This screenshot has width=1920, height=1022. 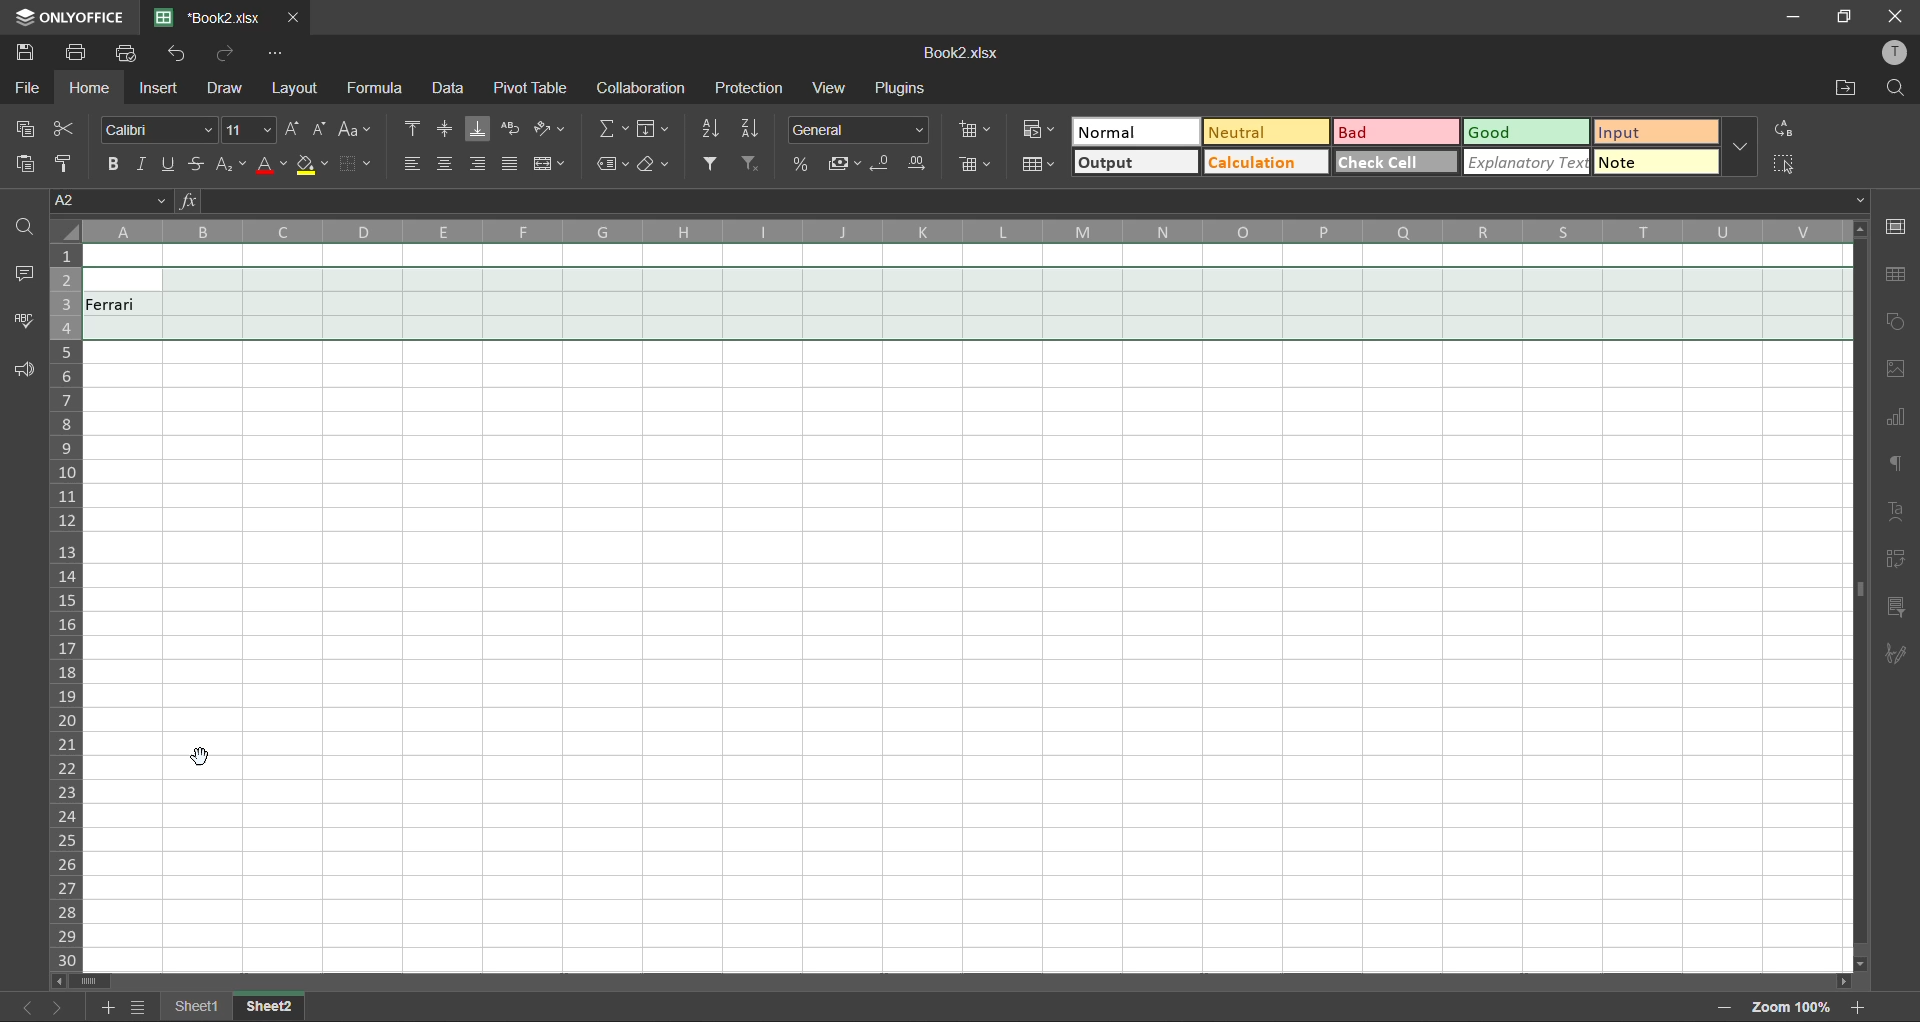 What do you see at coordinates (1131, 131) in the screenshot?
I see `normal` at bounding box center [1131, 131].